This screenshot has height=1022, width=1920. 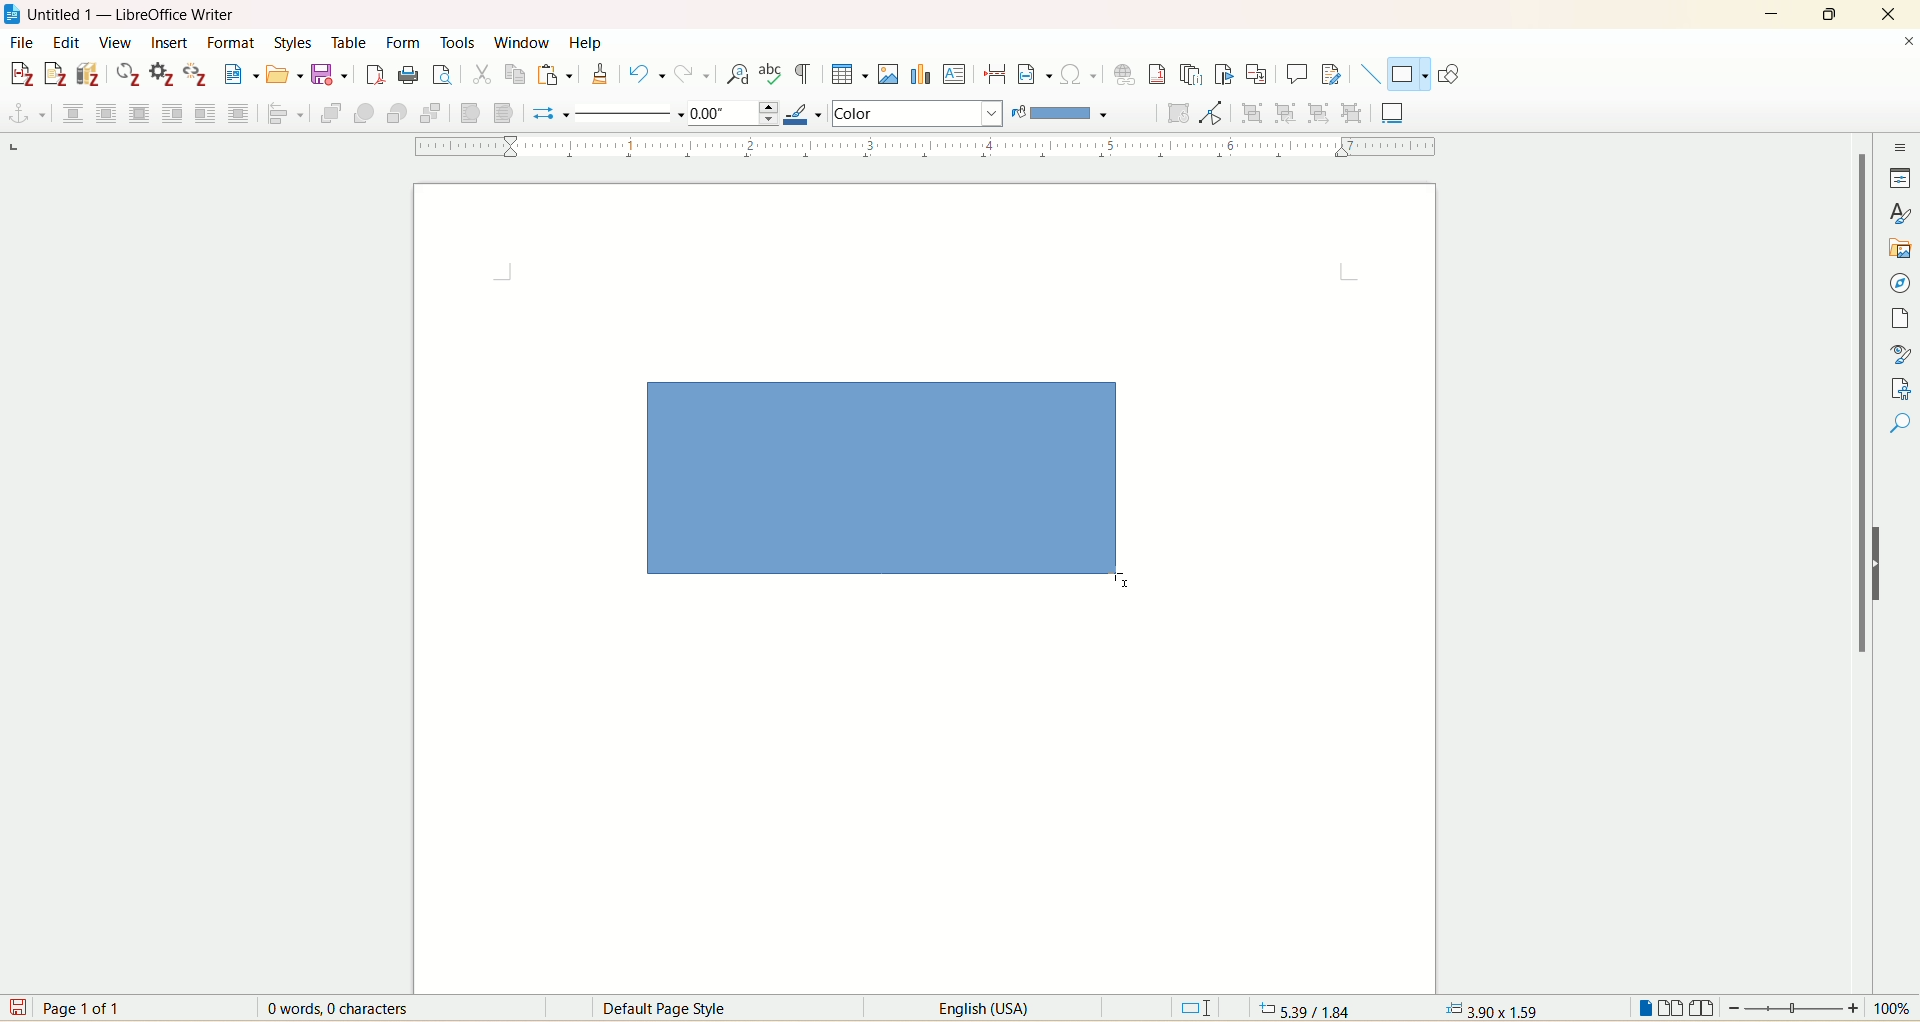 What do you see at coordinates (474, 112) in the screenshot?
I see `to foreground` at bounding box center [474, 112].